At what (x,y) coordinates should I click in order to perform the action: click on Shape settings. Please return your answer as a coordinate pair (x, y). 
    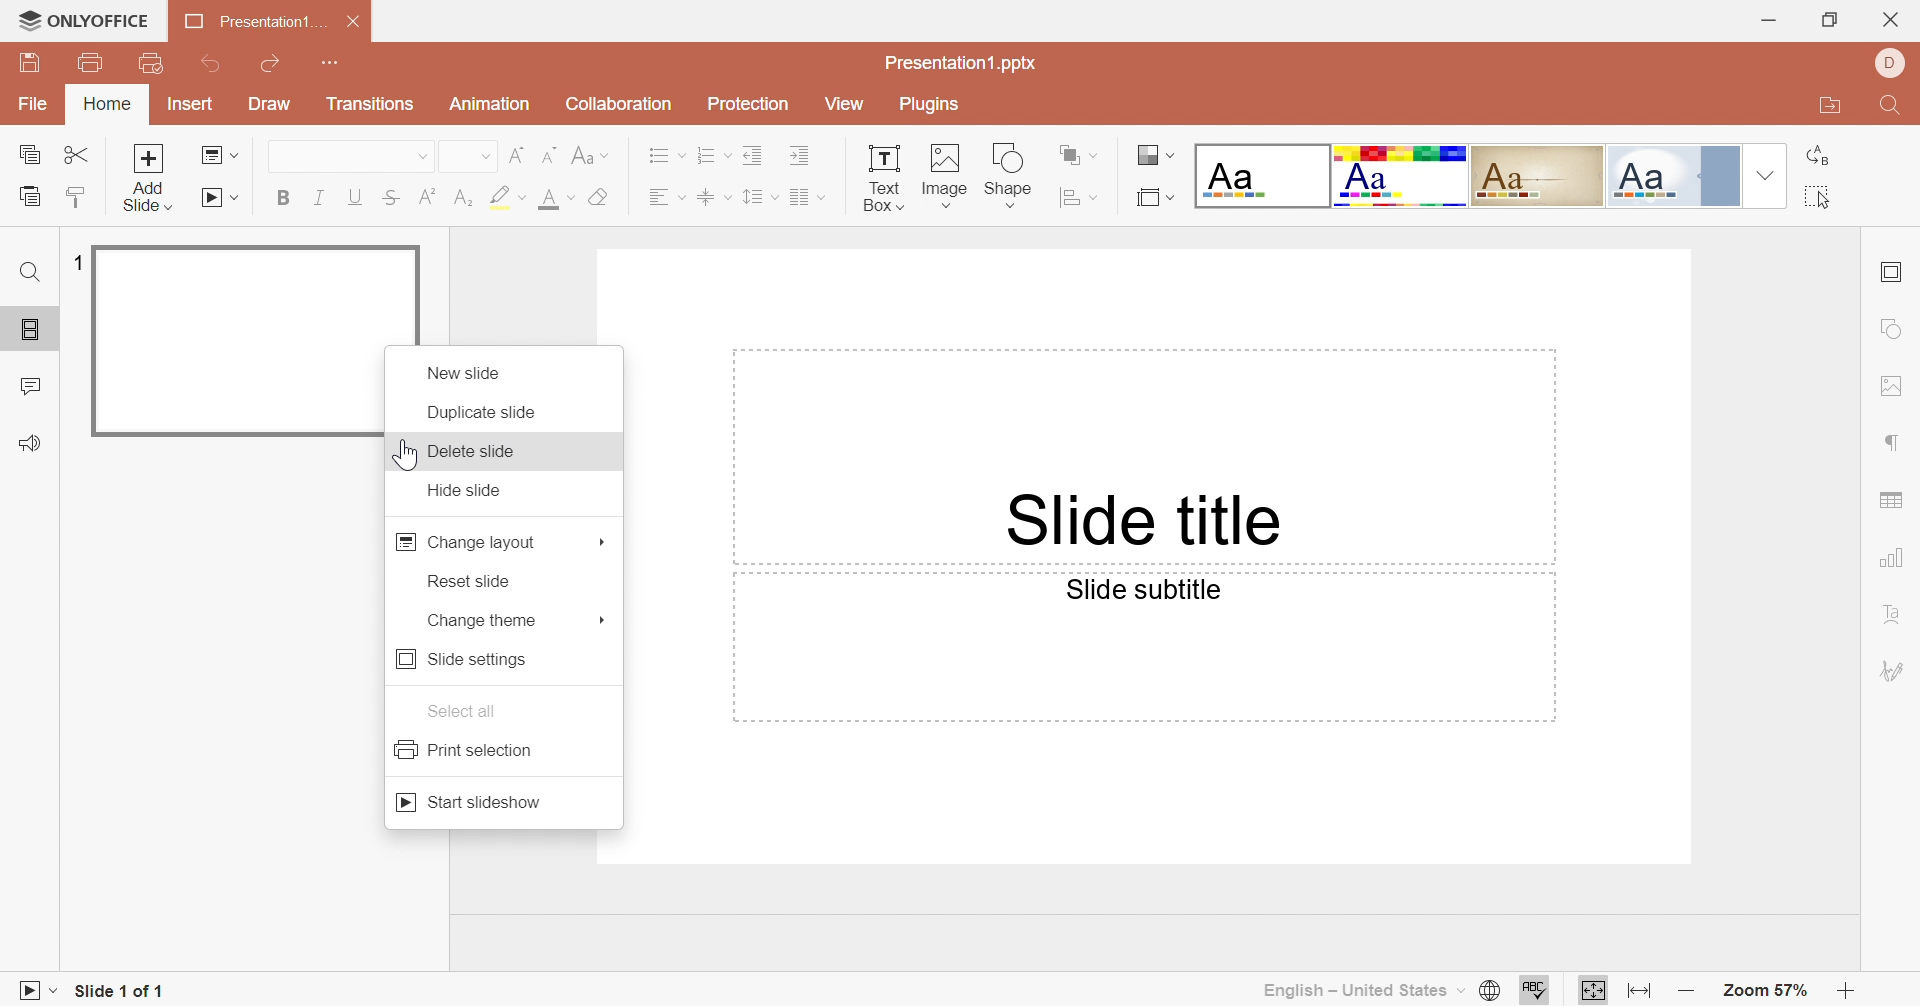
    Looking at the image, I should click on (1888, 326).